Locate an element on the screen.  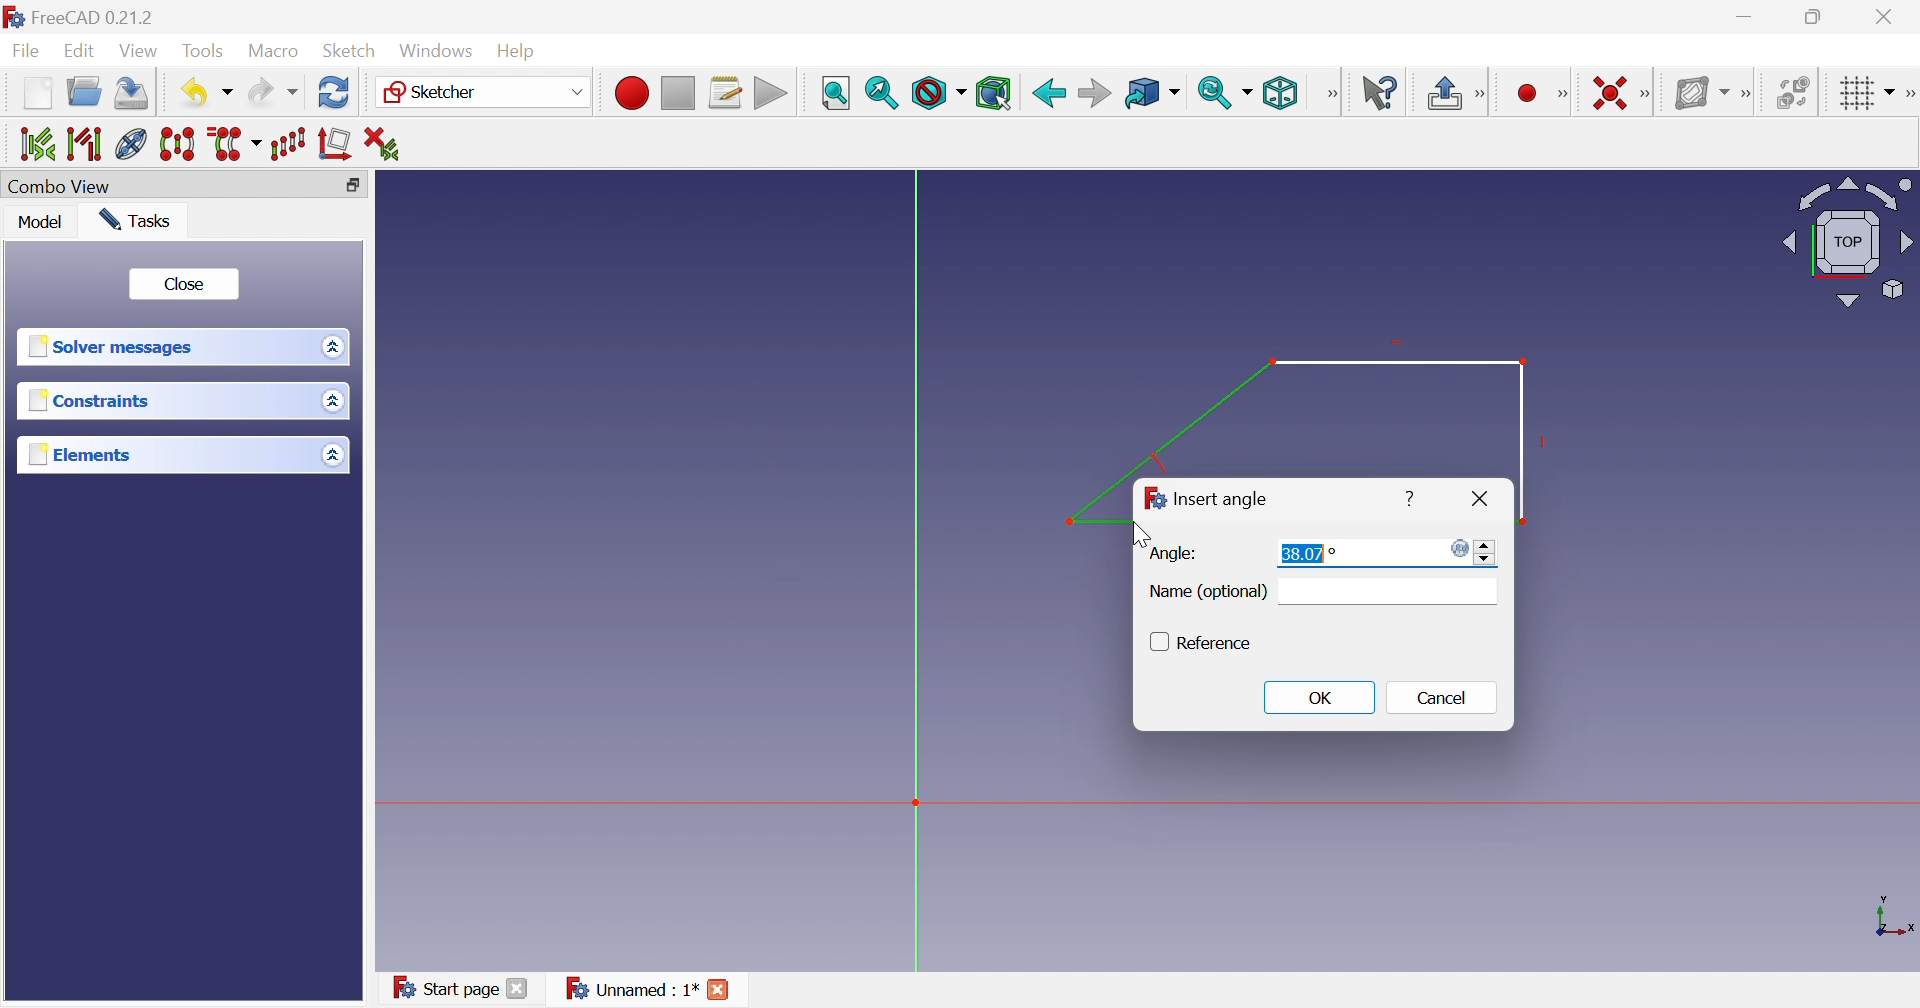
Help is located at coordinates (1406, 500).